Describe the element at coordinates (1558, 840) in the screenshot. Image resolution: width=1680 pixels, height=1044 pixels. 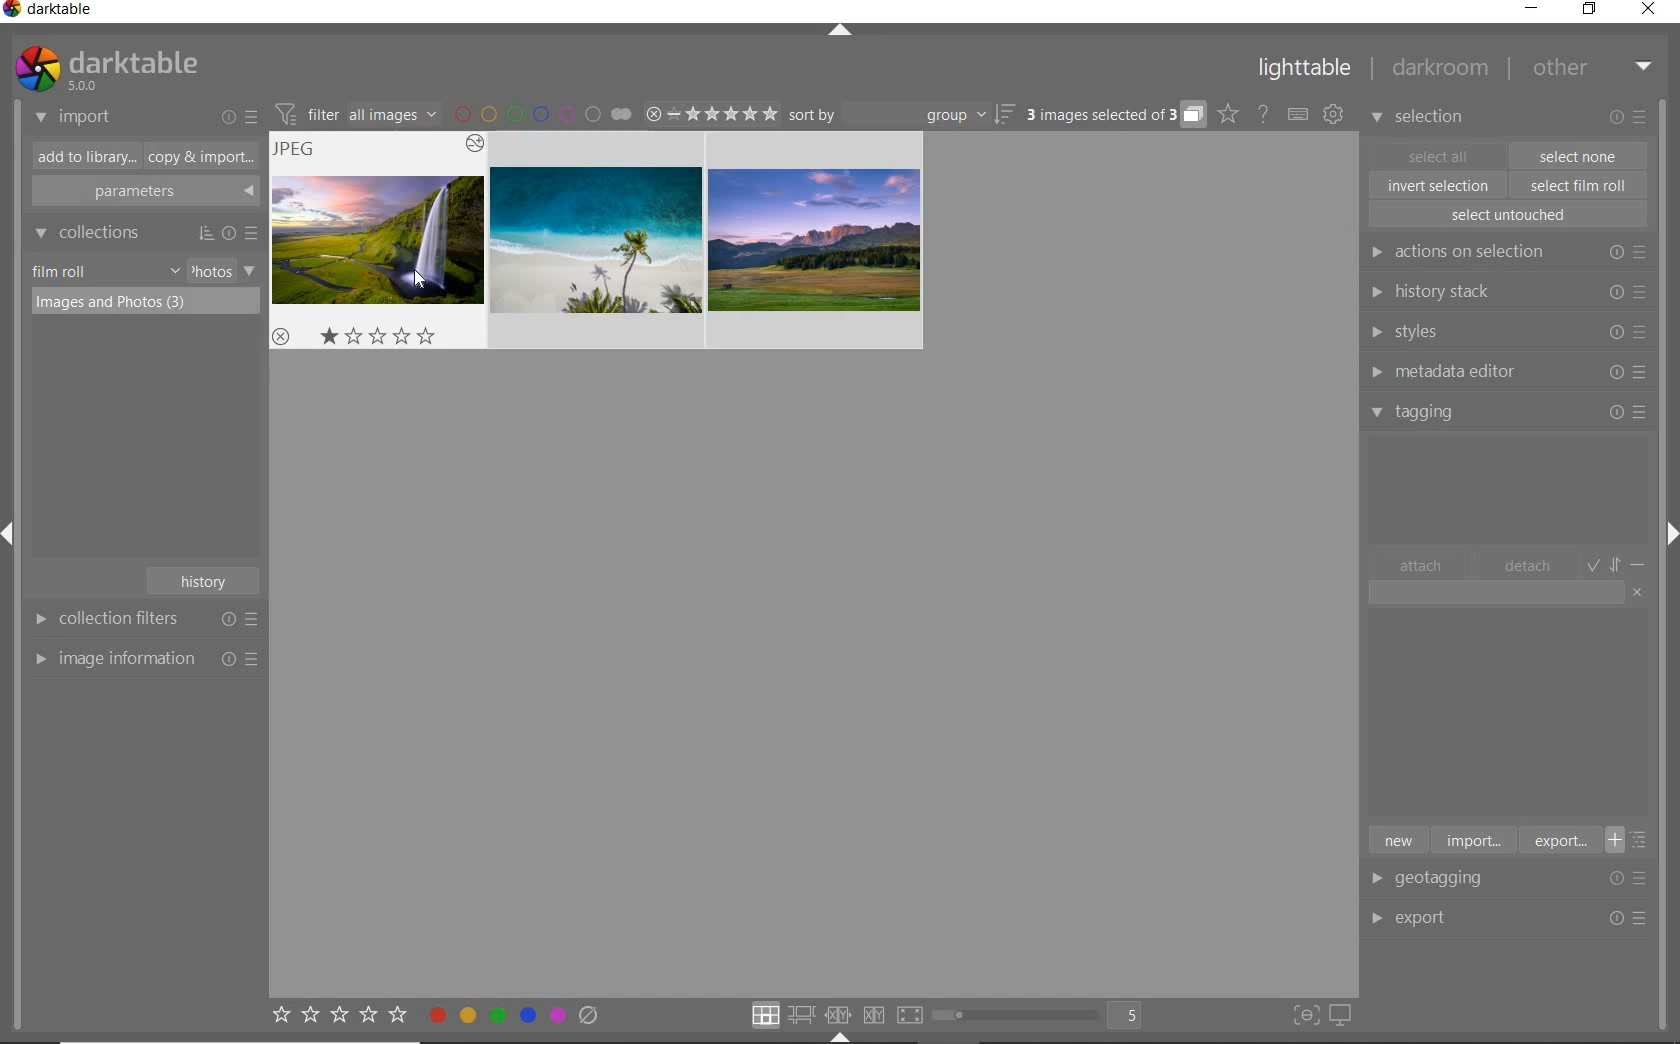
I see `export` at that location.